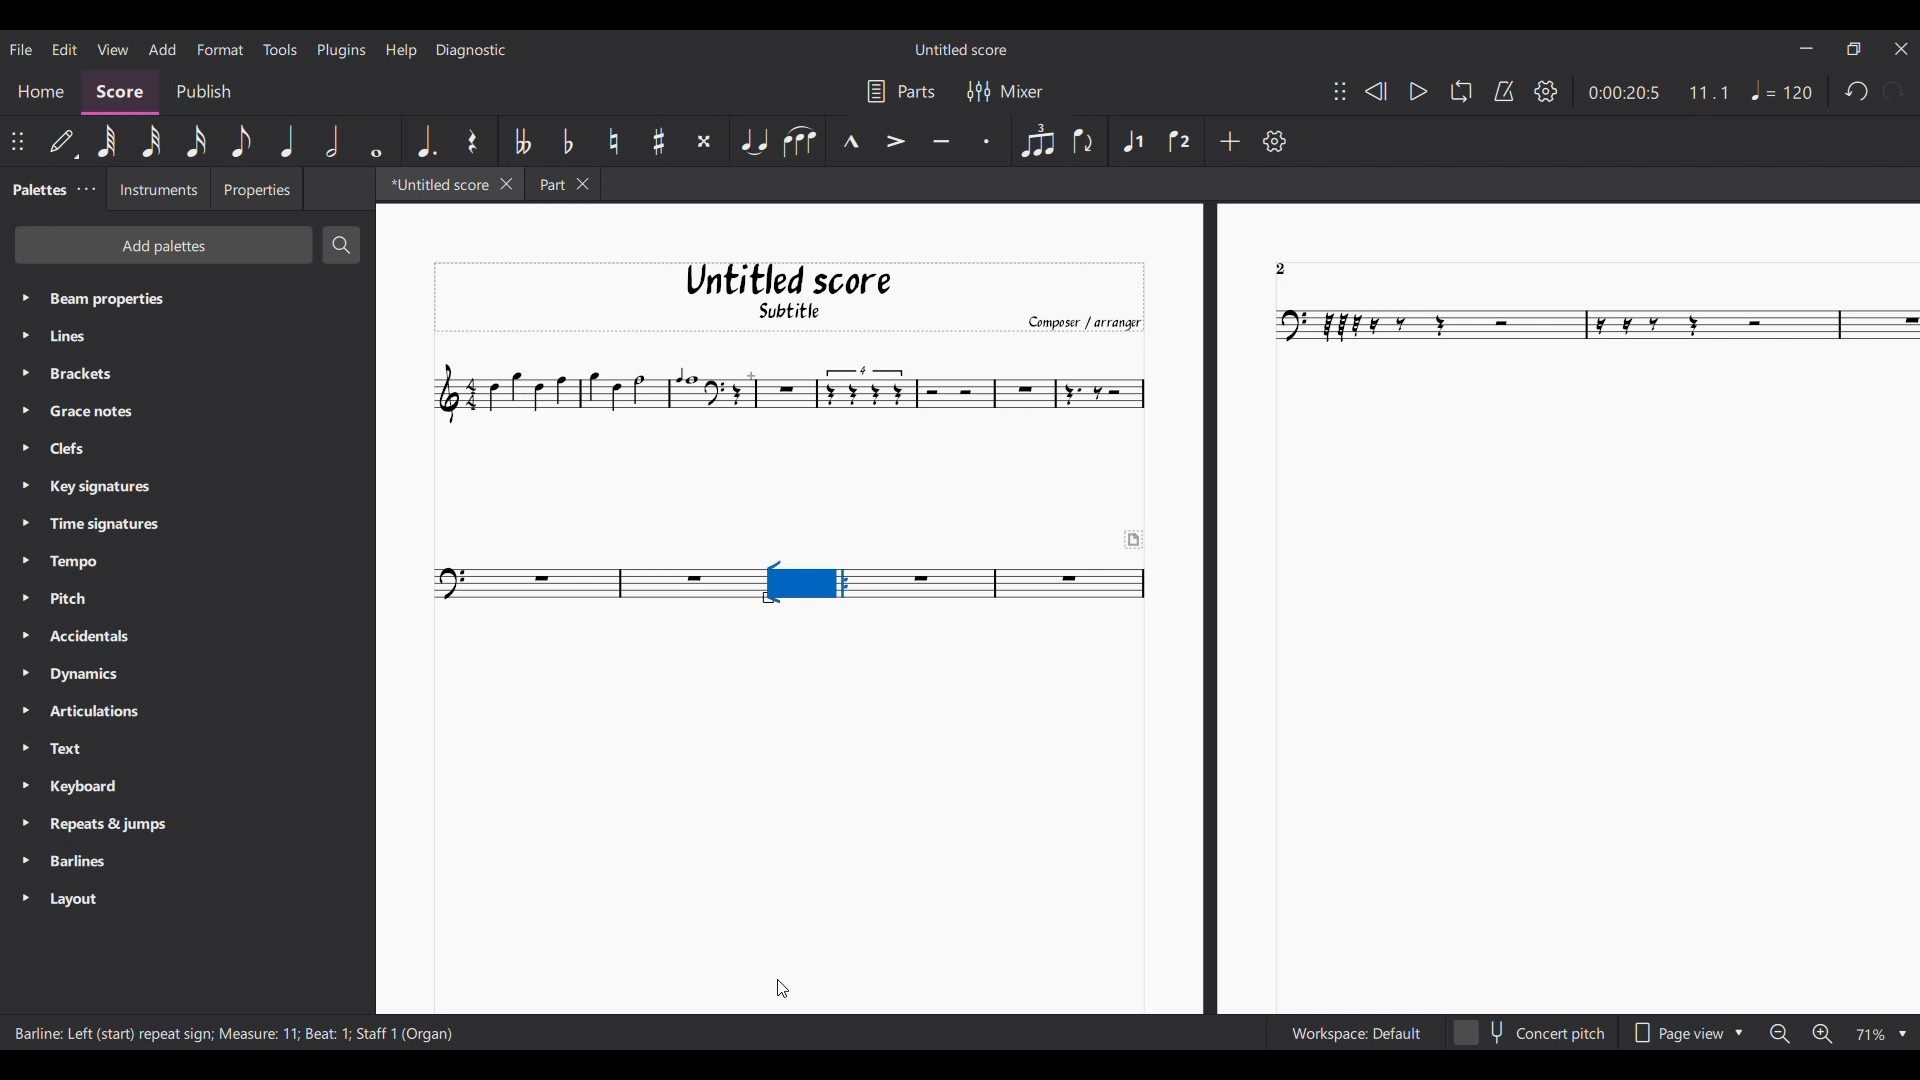 The height and width of the screenshot is (1080, 1920). What do you see at coordinates (235, 1032) in the screenshot?
I see `Description of current selection` at bounding box center [235, 1032].